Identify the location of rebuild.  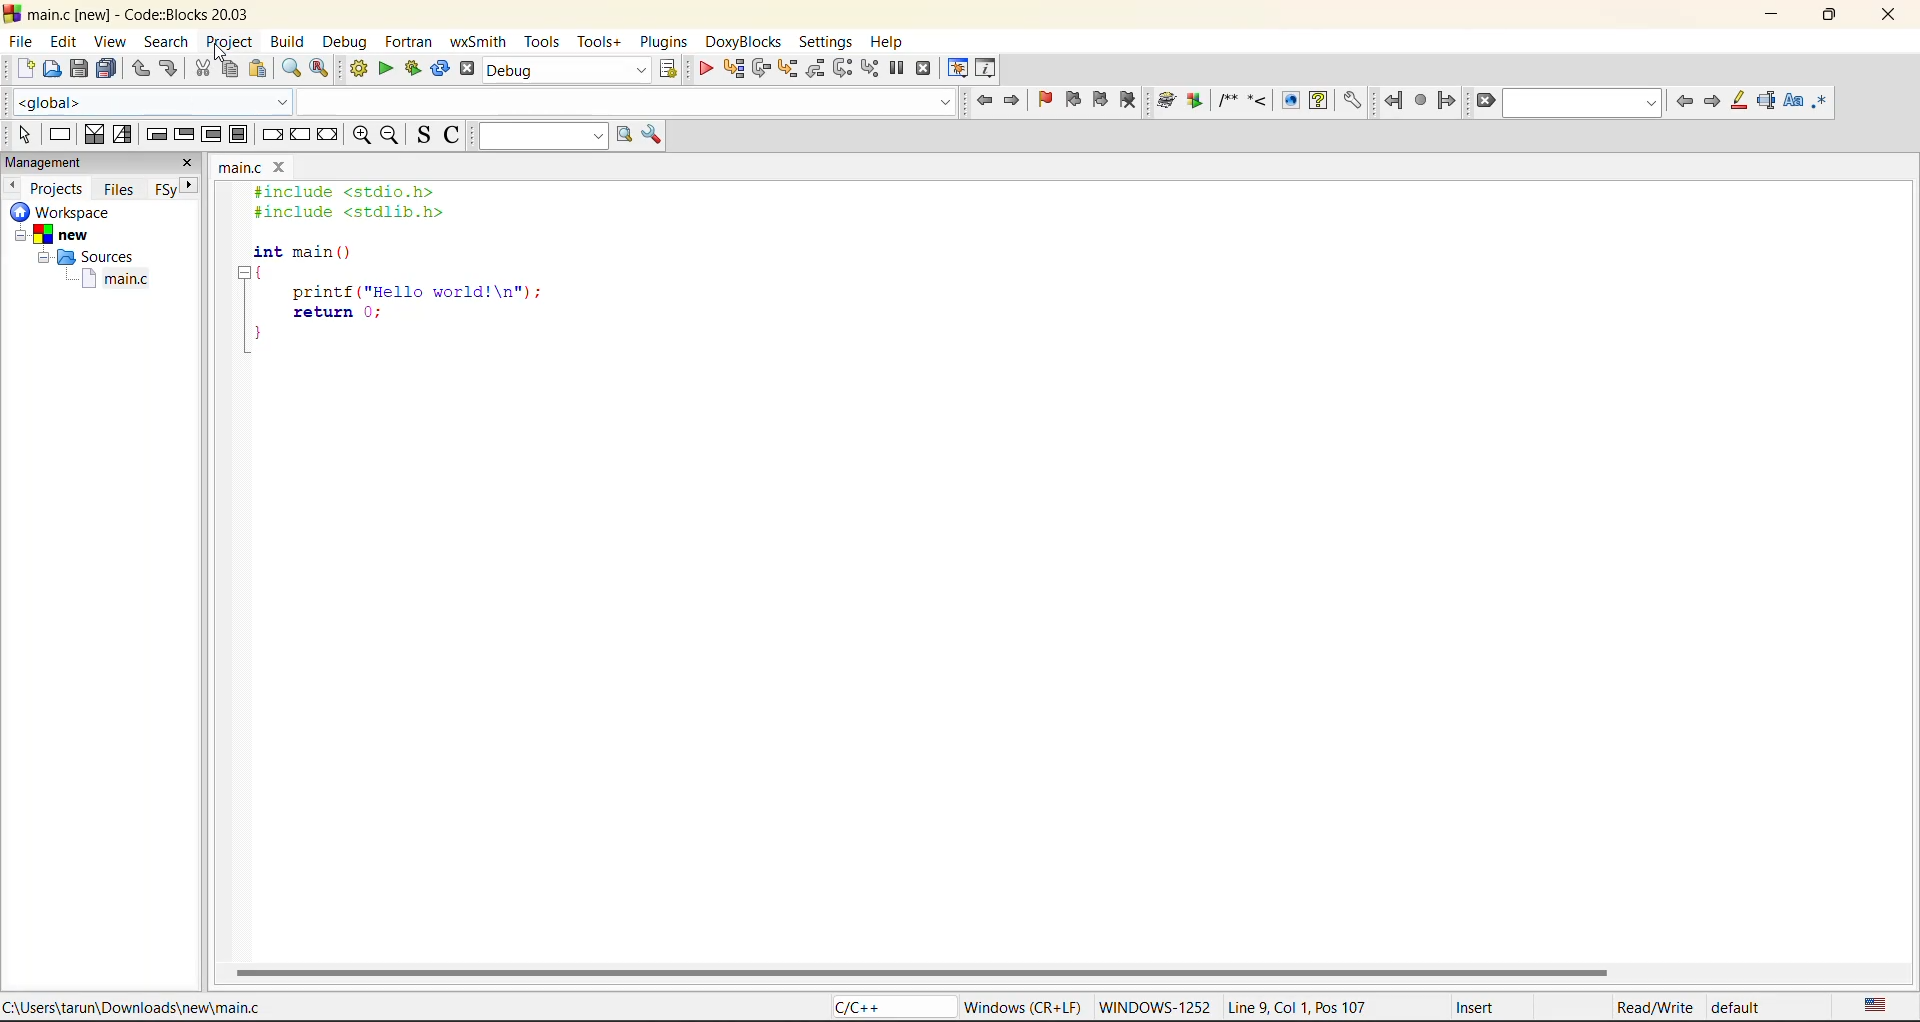
(442, 68).